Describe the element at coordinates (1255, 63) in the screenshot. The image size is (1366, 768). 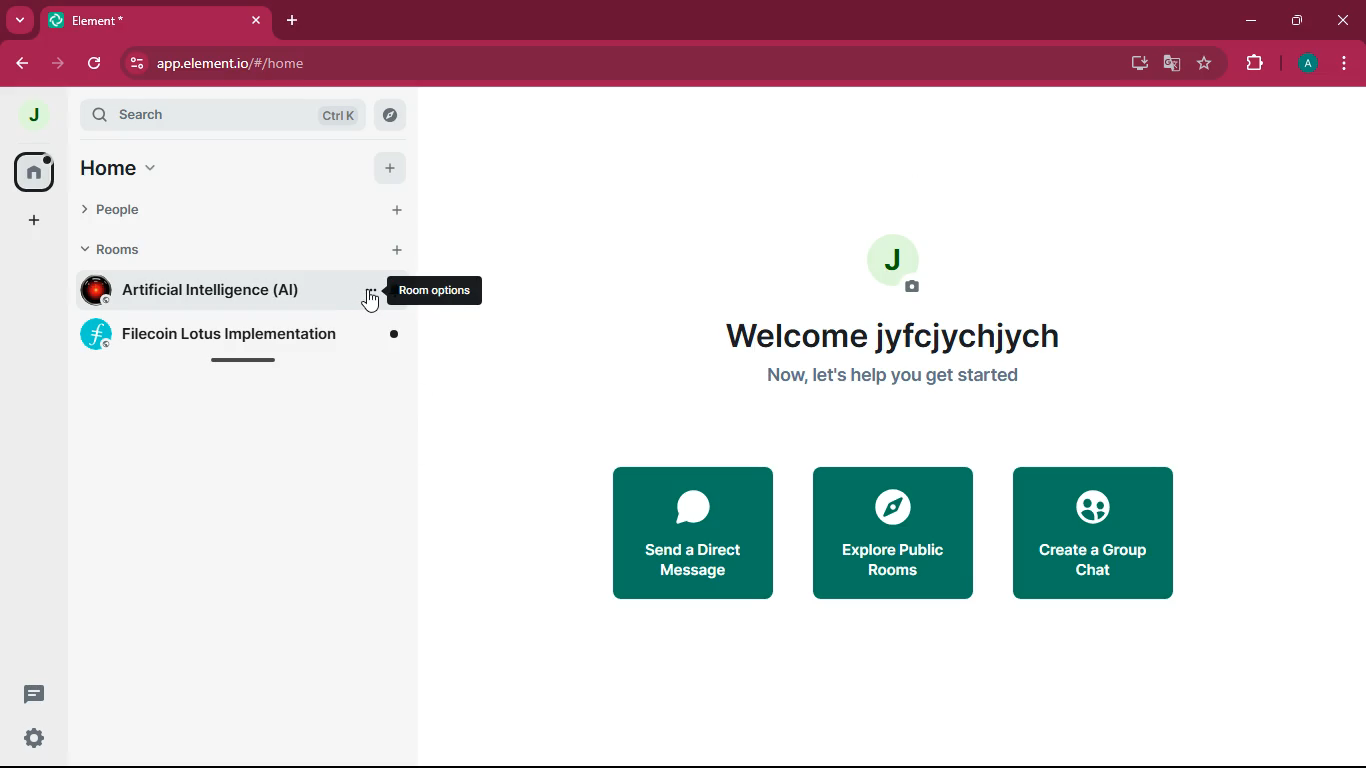
I see `extensions` at that location.